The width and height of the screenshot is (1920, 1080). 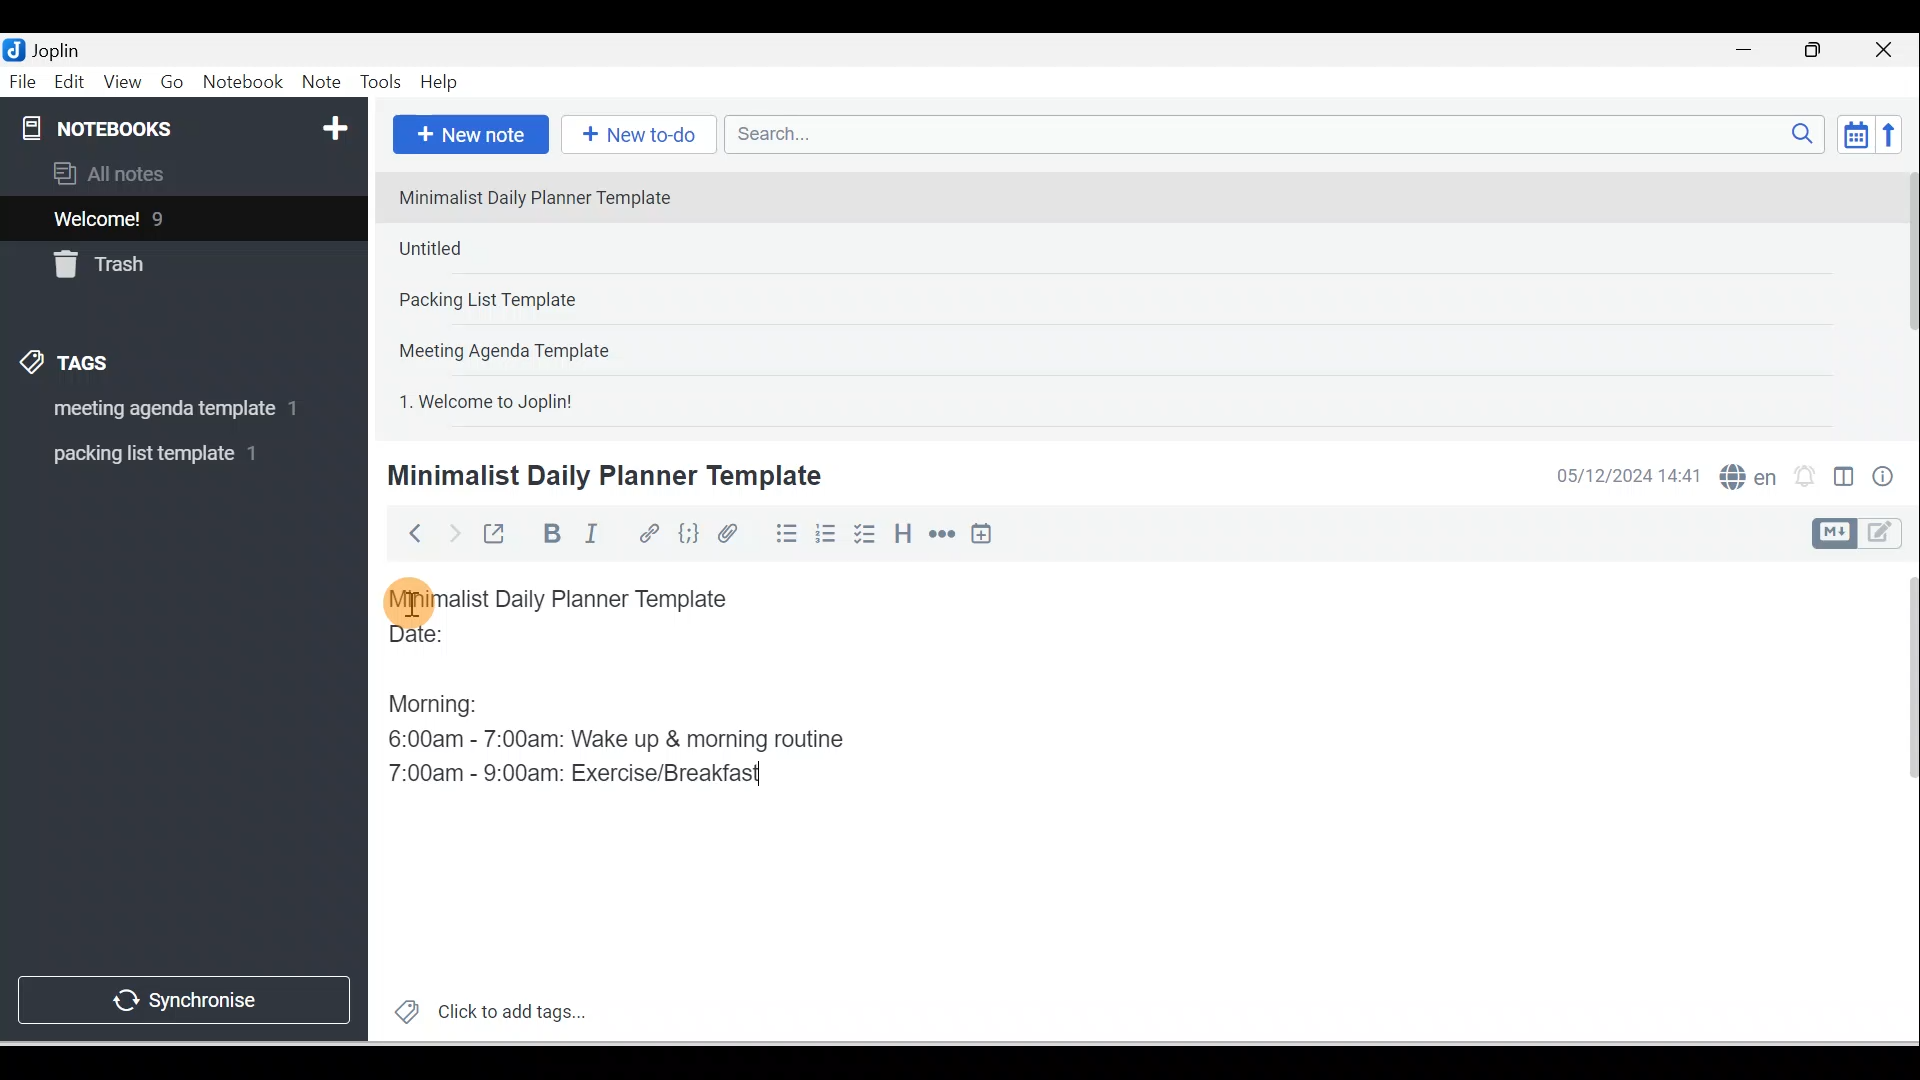 I want to click on 7:00am - 9:00am: Exercise/Breakfast, so click(x=579, y=771).